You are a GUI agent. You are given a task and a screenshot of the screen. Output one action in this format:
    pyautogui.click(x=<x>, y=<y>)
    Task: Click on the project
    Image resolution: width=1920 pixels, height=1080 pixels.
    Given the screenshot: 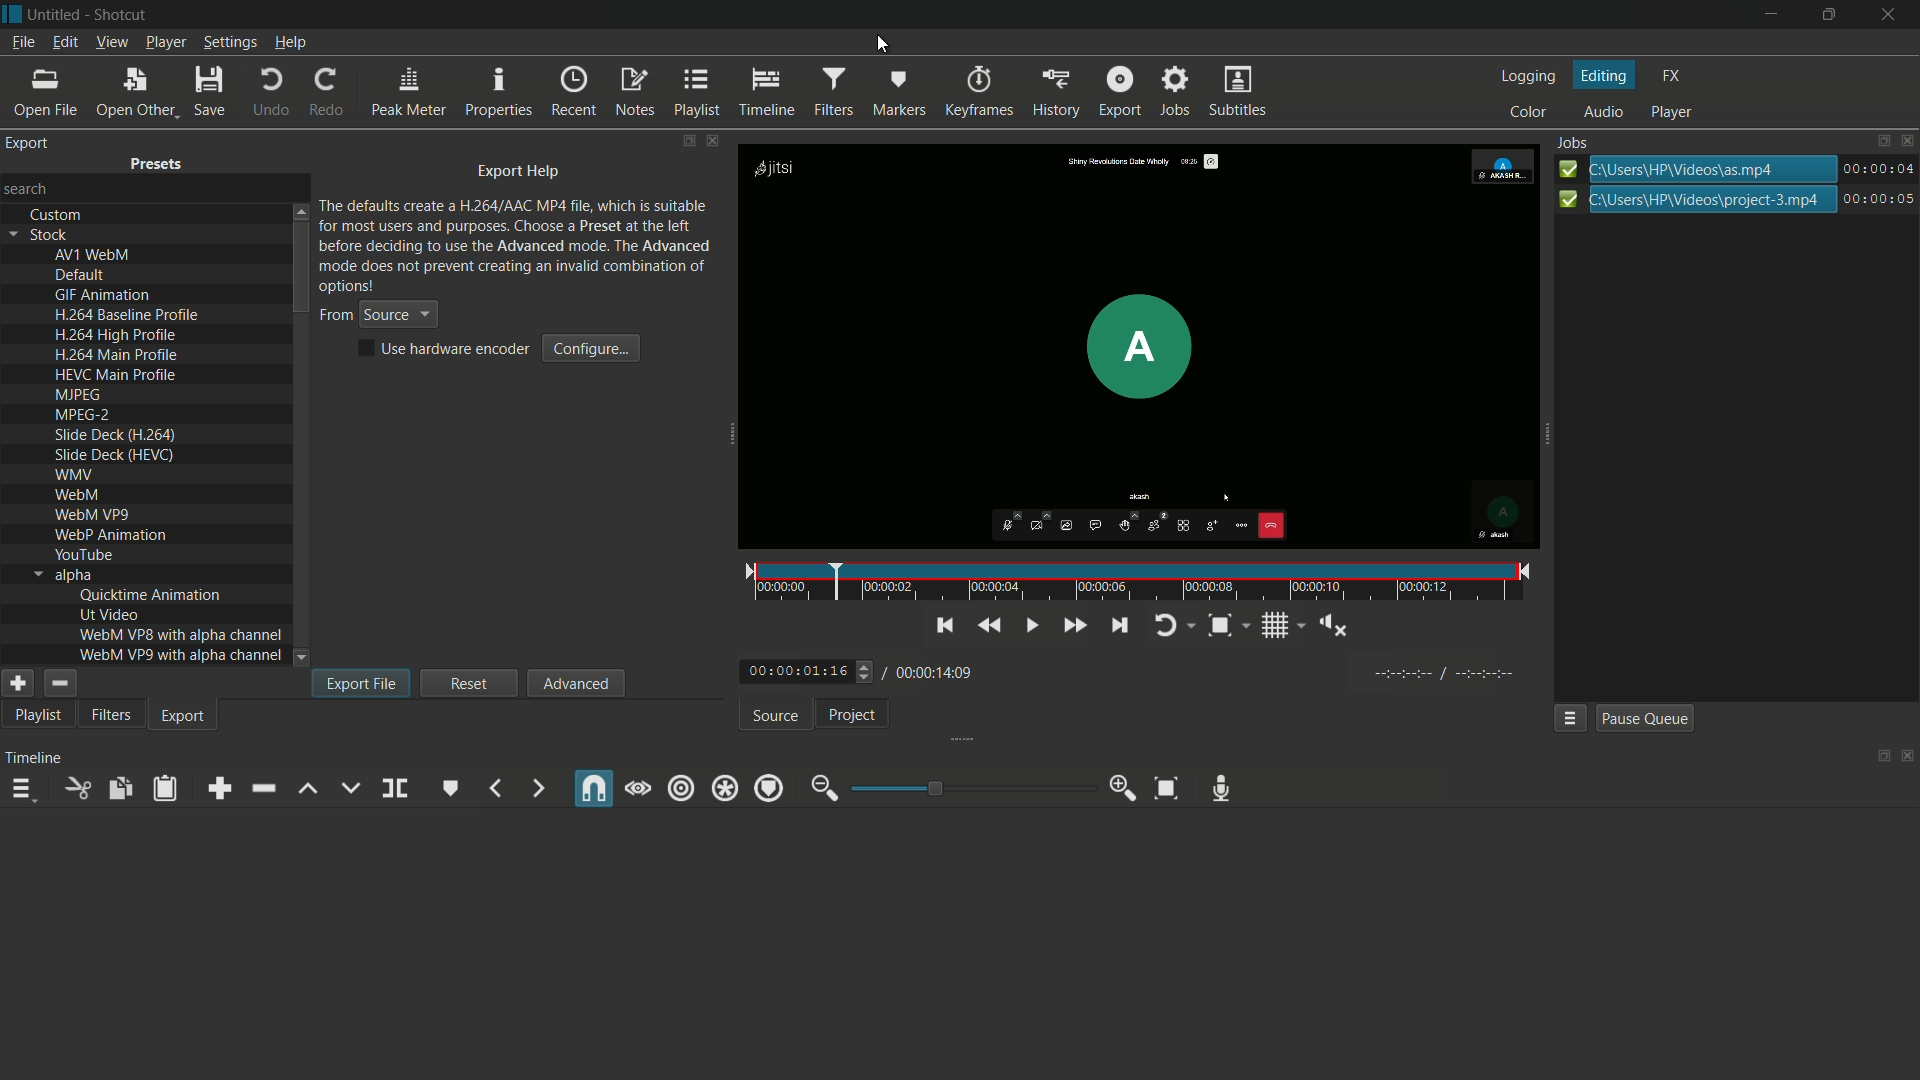 What is the action you would take?
    pyautogui.click(x=850, y=715)
    